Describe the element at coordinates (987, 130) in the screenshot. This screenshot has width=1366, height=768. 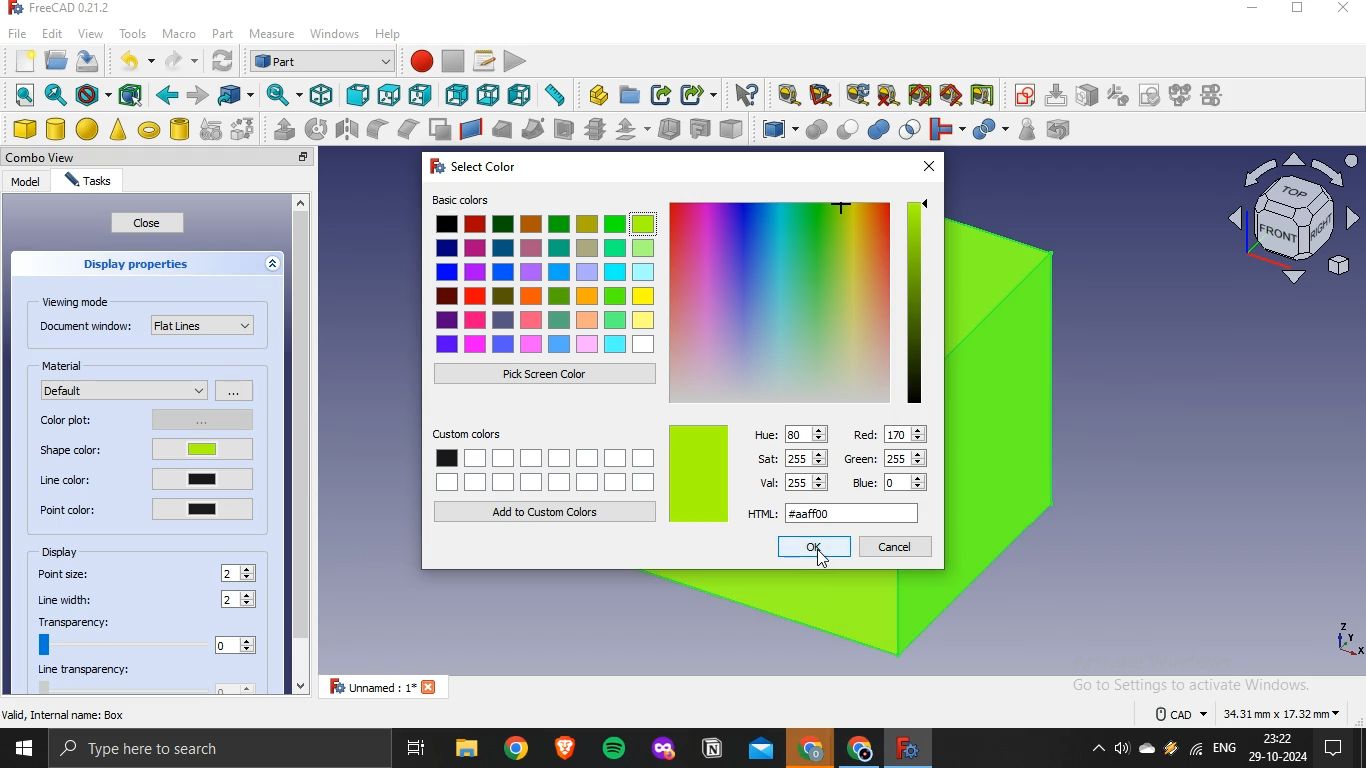
I see `split objects` at that location.